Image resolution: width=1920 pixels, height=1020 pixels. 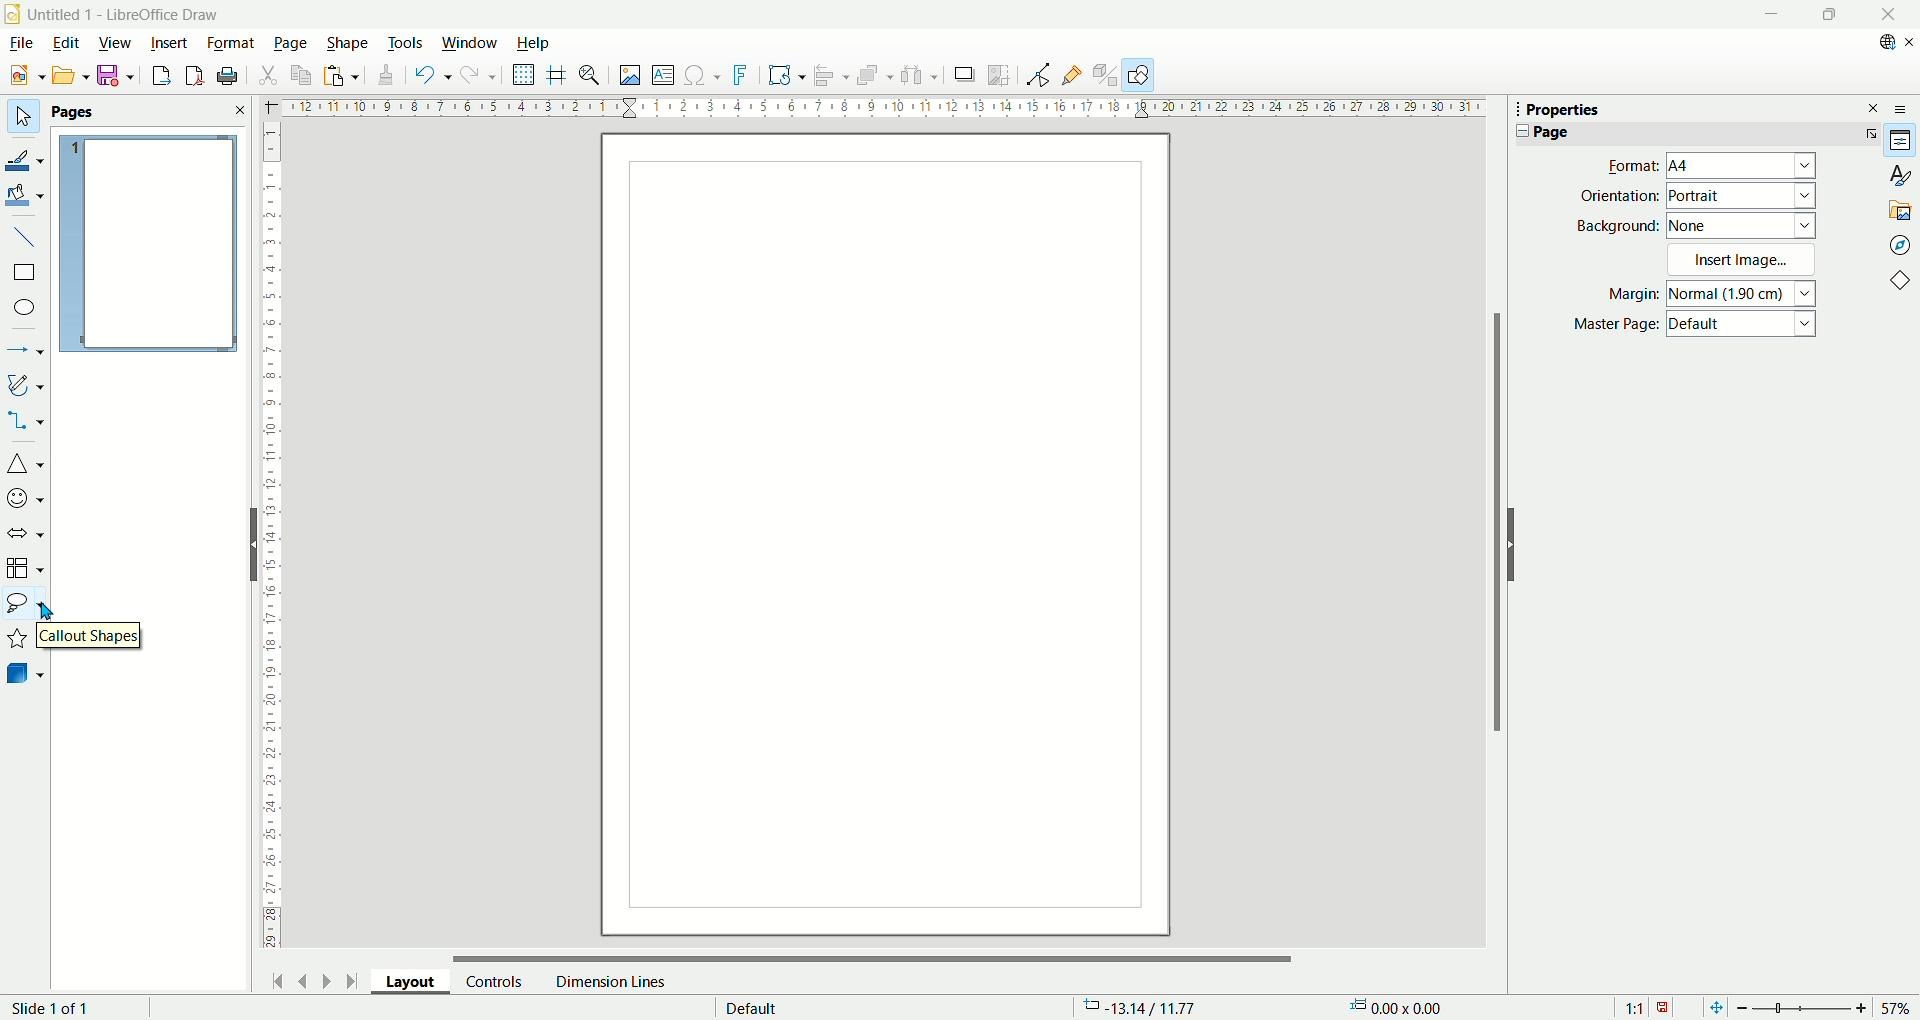 I want to click on format, so click(x=231, y=42).